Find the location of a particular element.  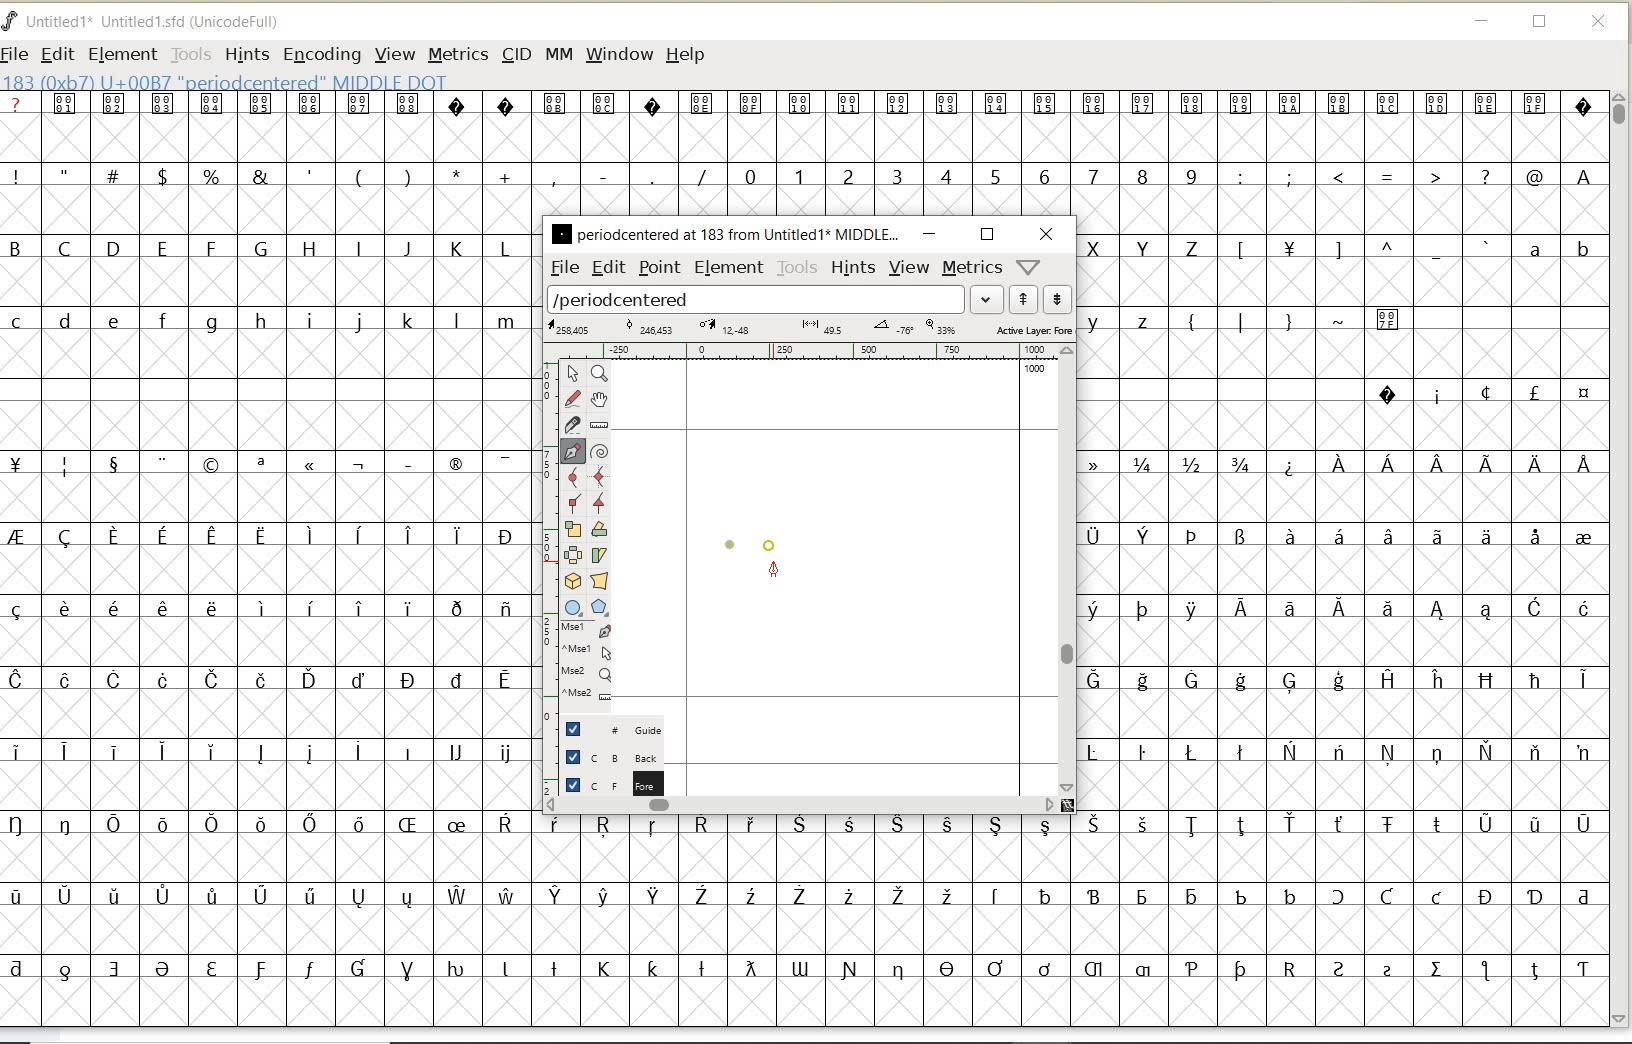

CLOSE is located at coordinates (1600, 22).